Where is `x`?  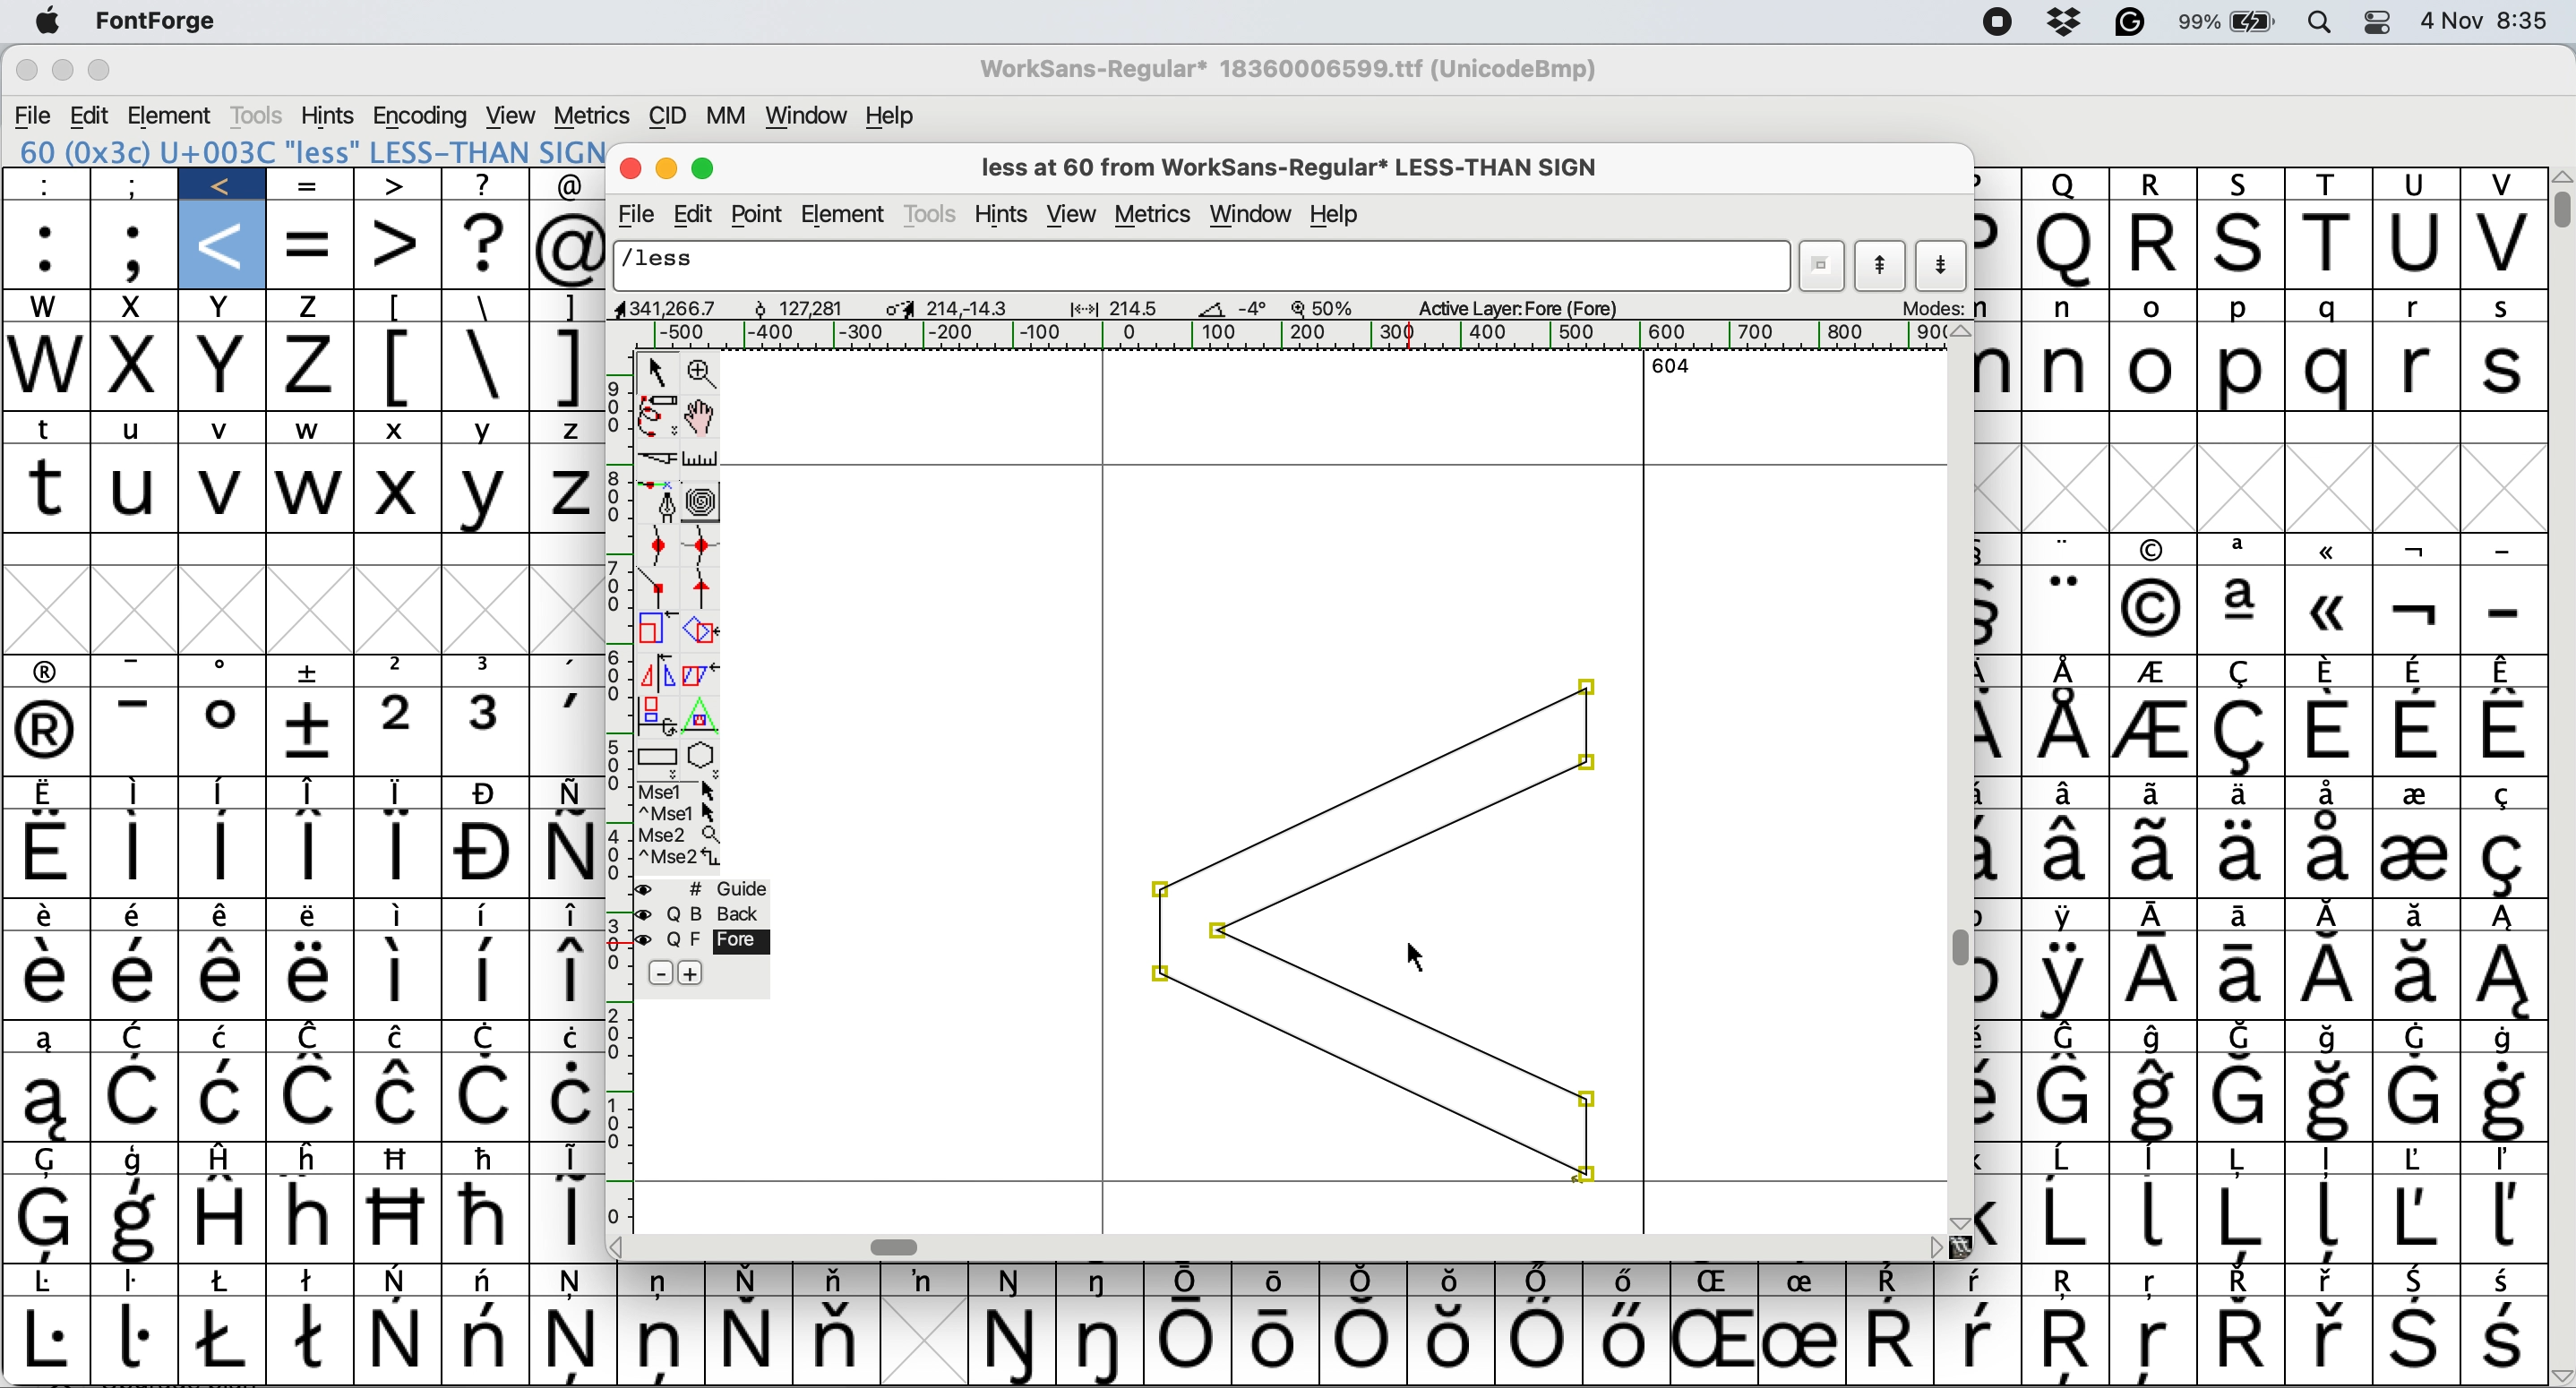
x is located at coordinates (137, 367).